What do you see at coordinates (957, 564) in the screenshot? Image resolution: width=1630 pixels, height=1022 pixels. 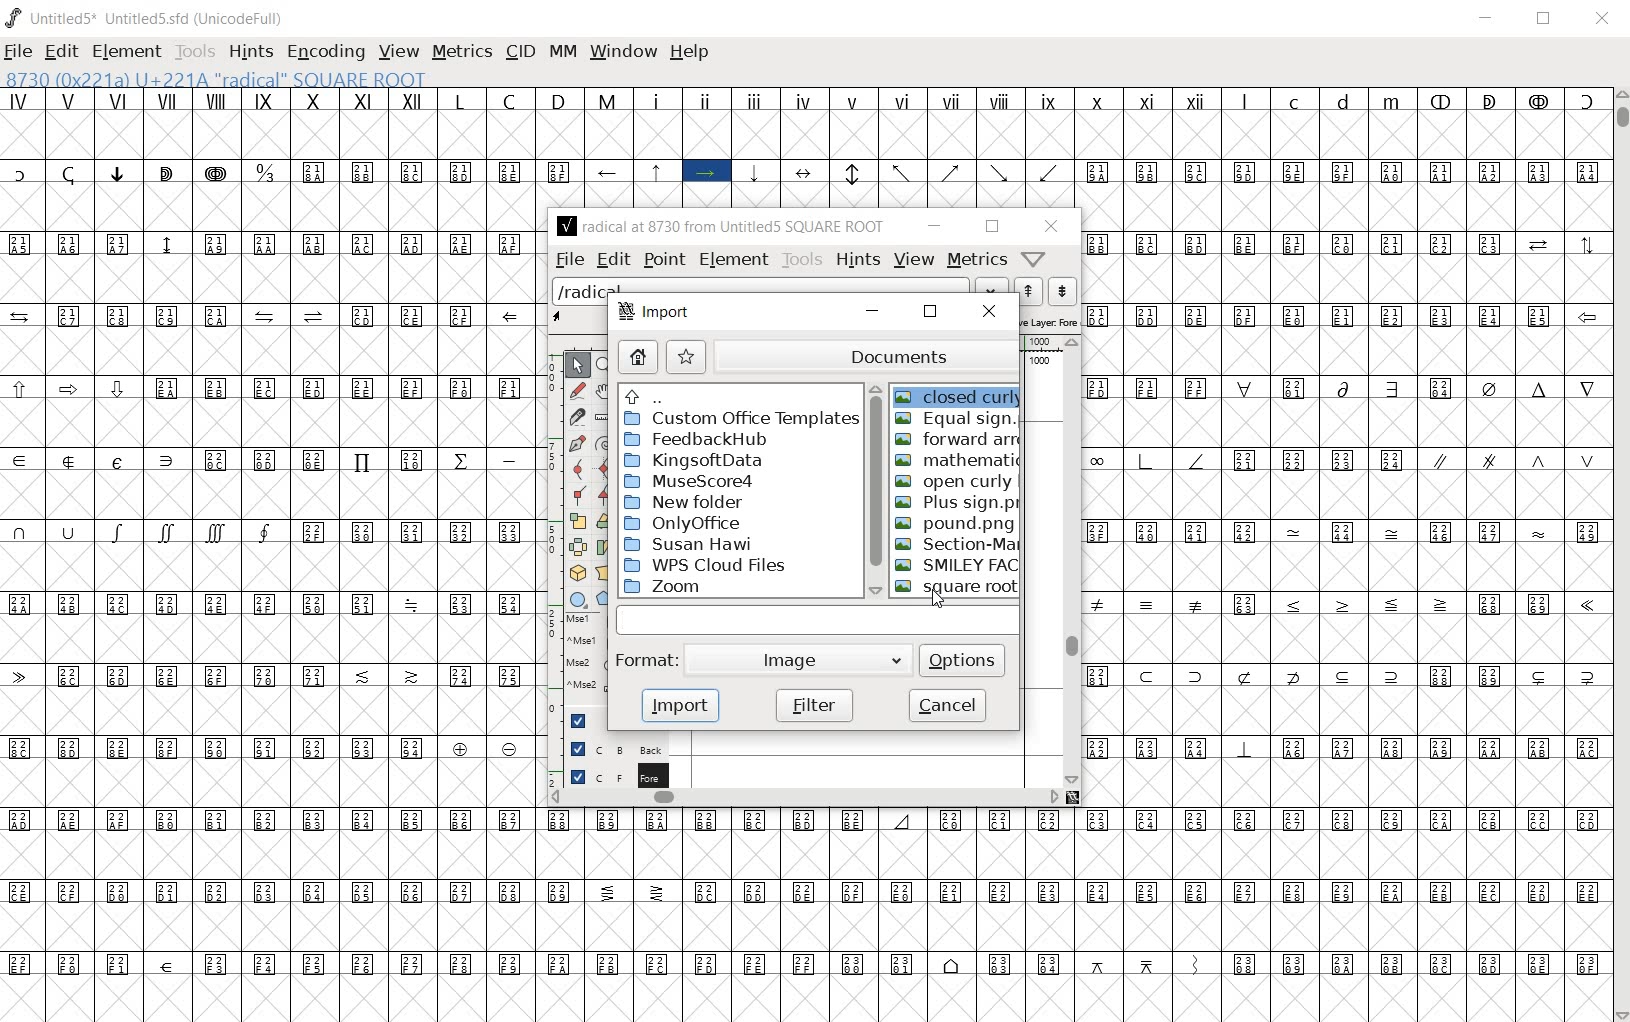 I see `SMILEY FACE` at bounding box center [957, 564].